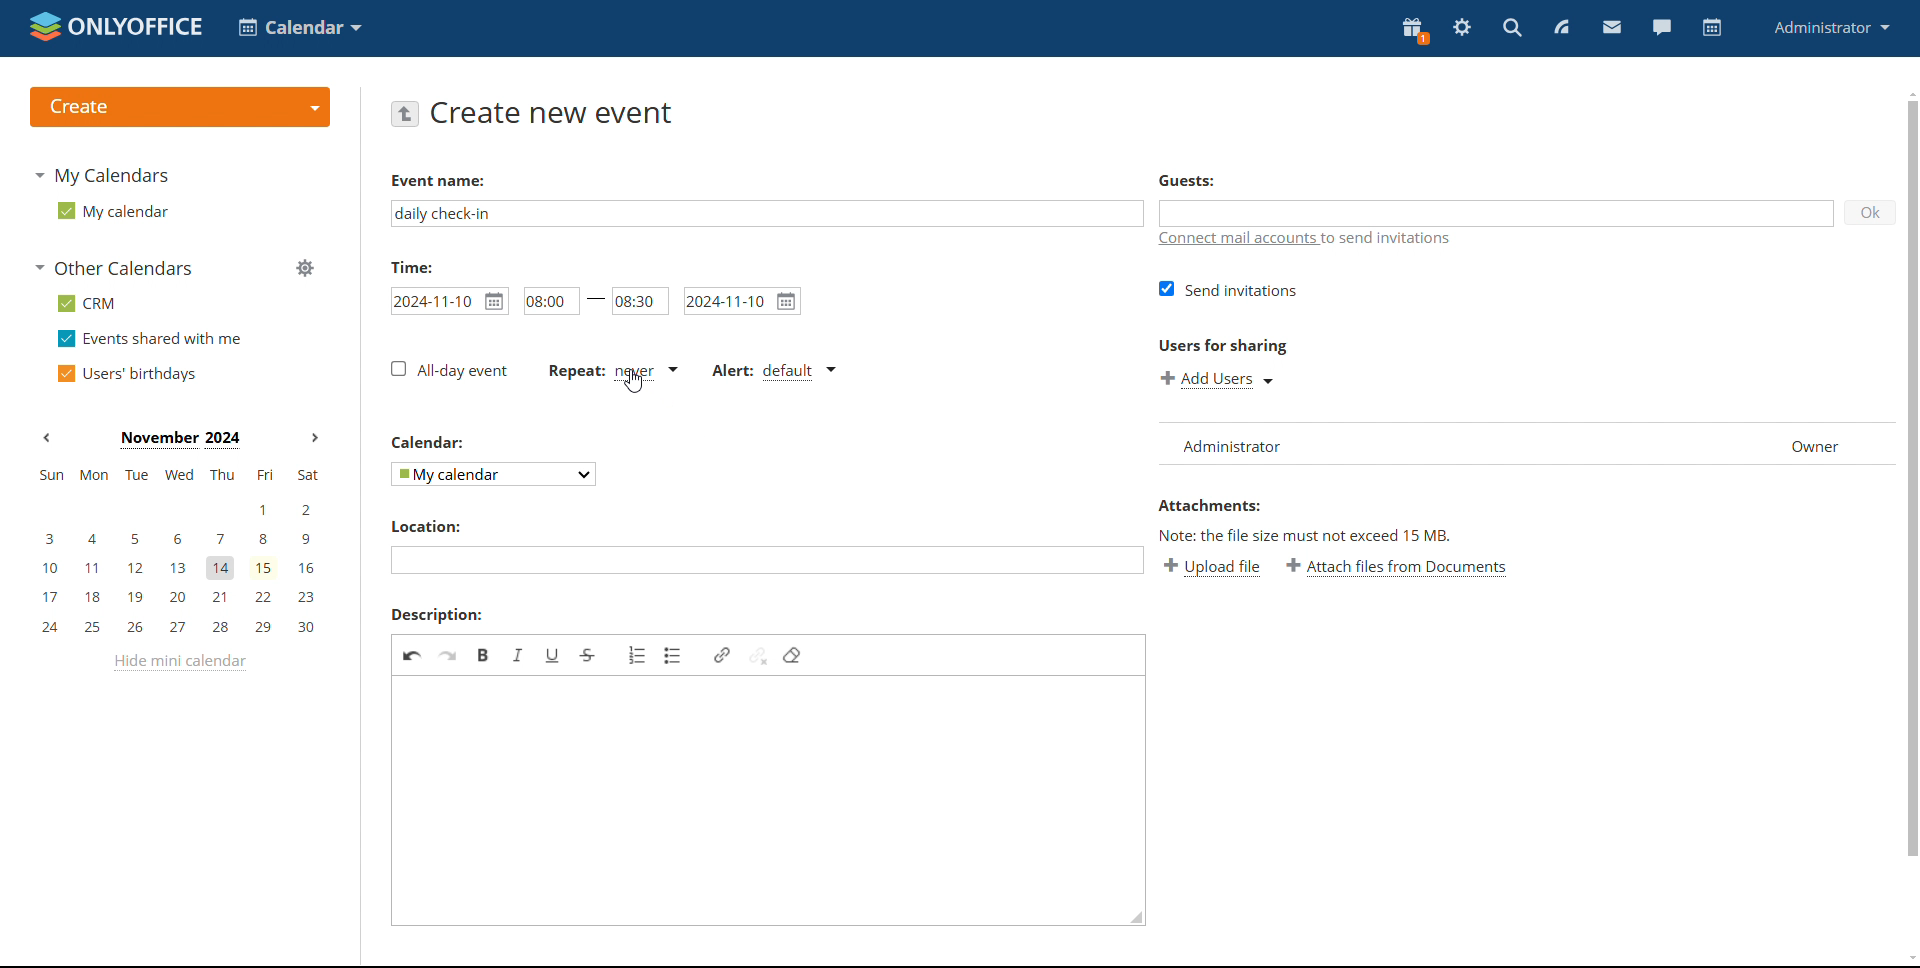  I want to click on current month, so click(178, 438).